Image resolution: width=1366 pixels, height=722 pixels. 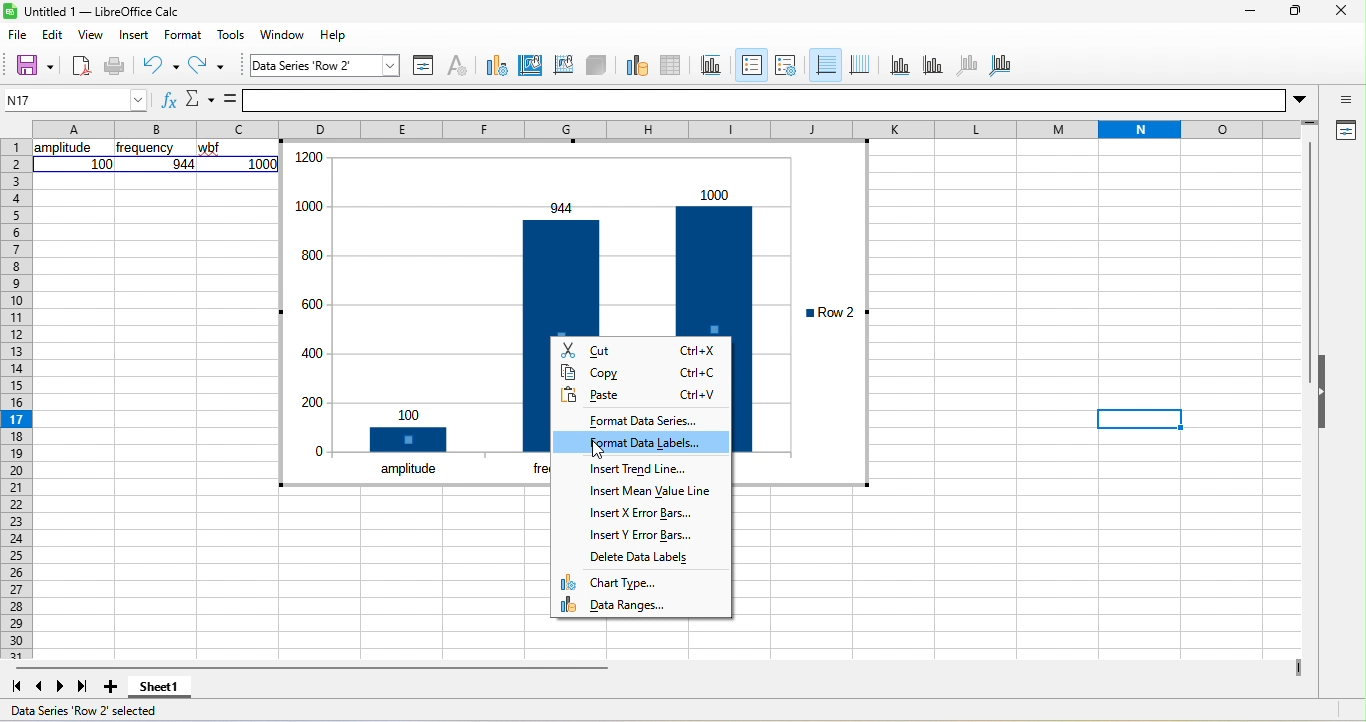 What do you see at coordinates (495, 67) in the screenshot?
I see `chart type` at bounding box center [495, 67].